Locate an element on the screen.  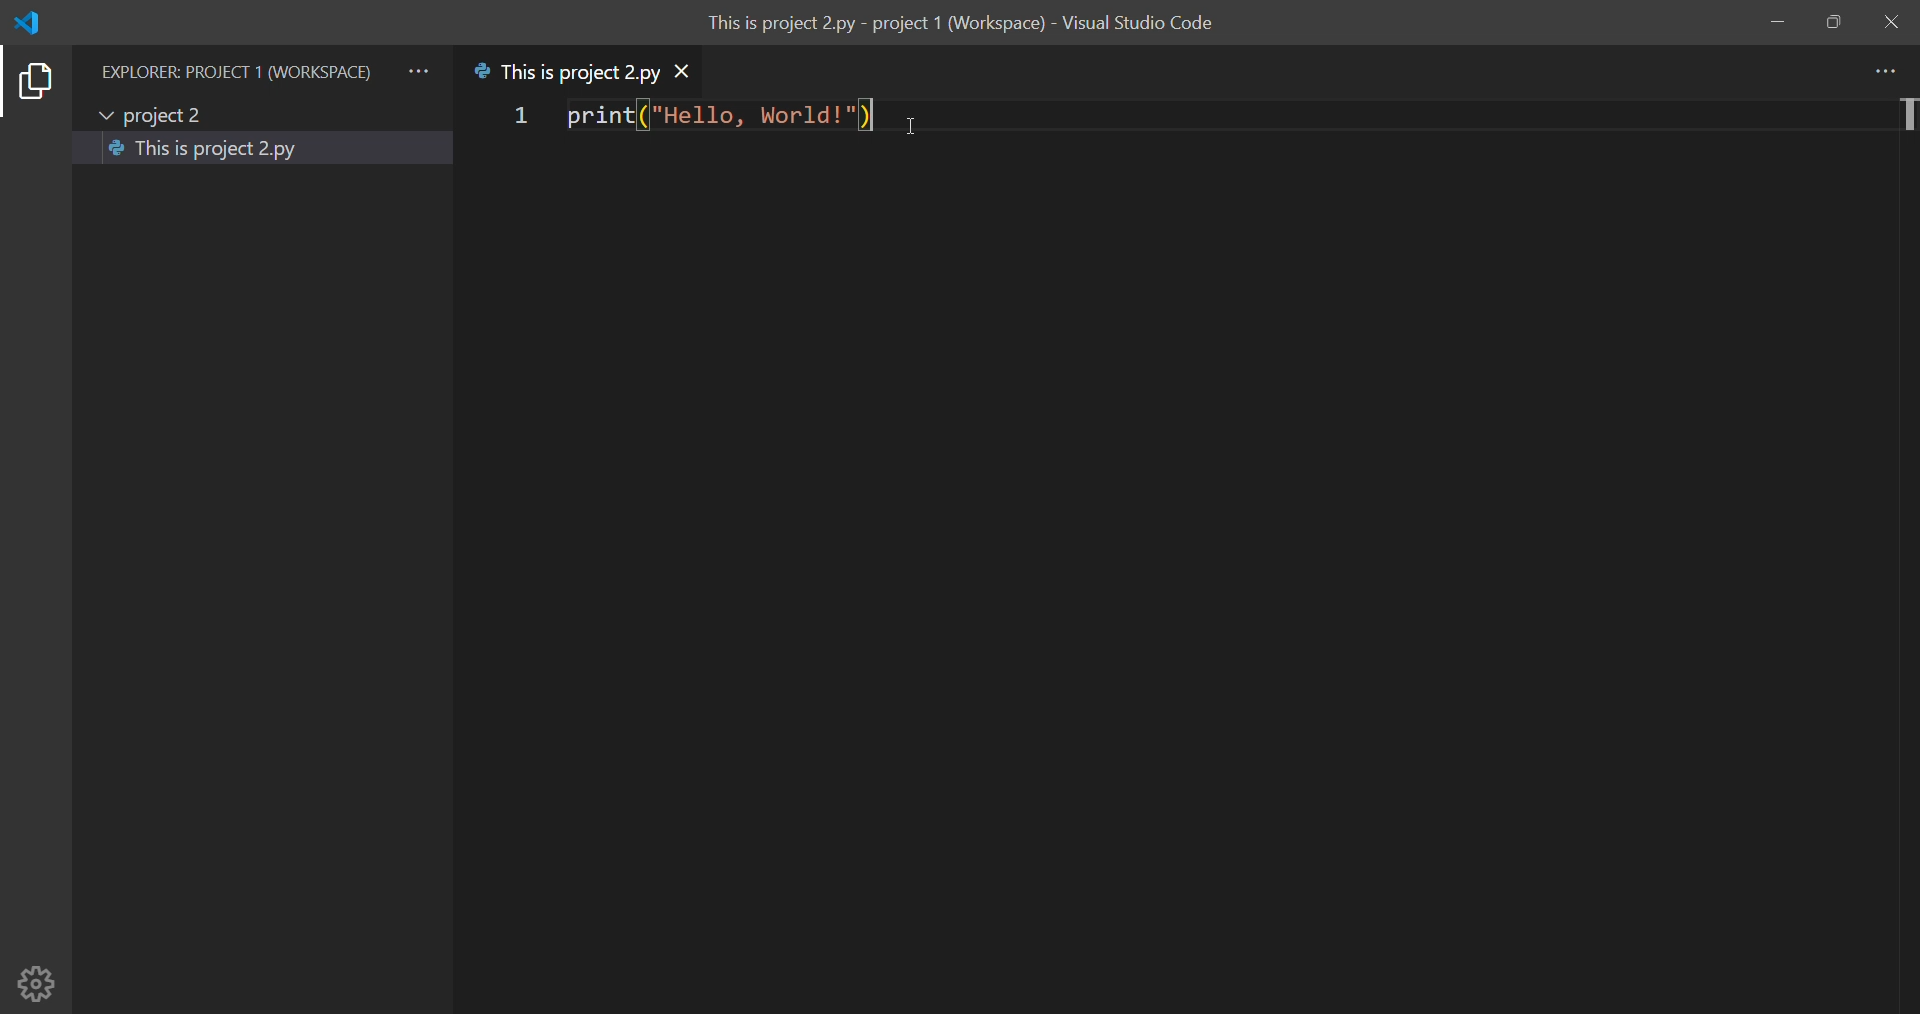
cursor is located at coordinates (934, 132).